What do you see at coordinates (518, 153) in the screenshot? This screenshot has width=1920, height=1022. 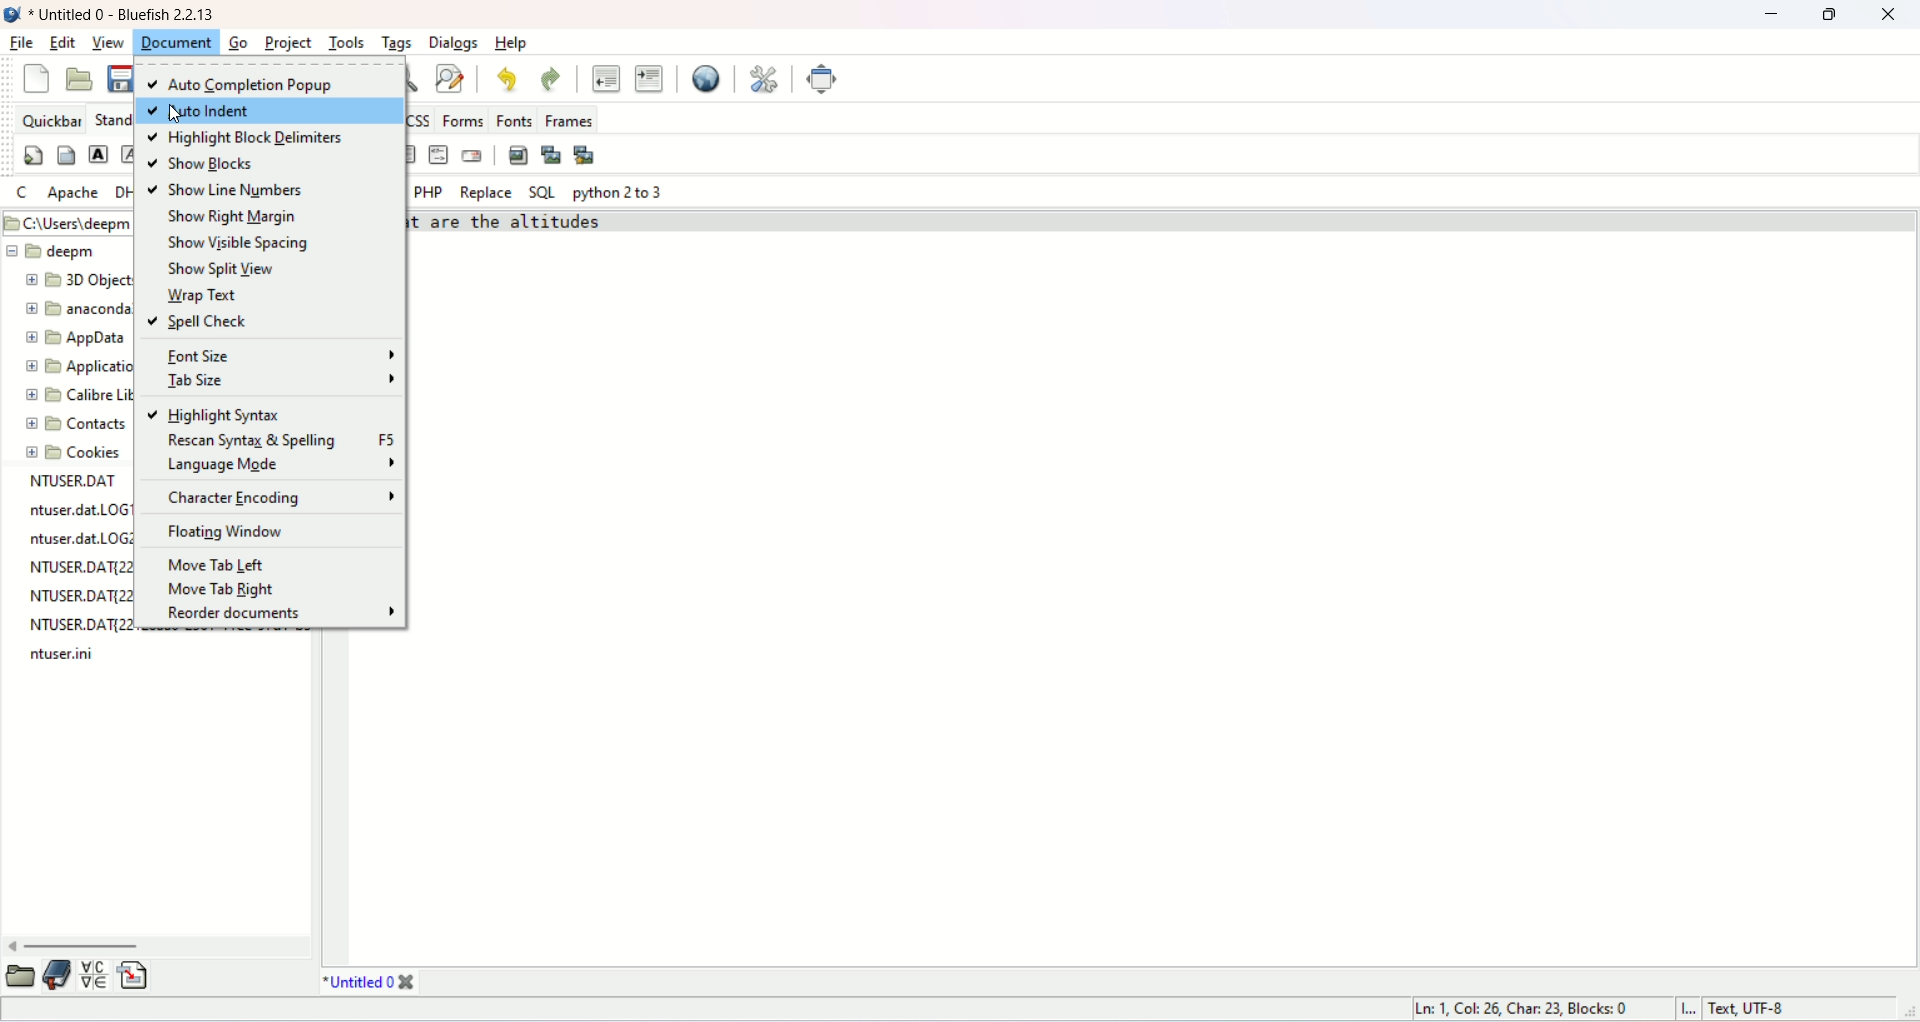 I see `insert images` at bounding box center [518, 153].